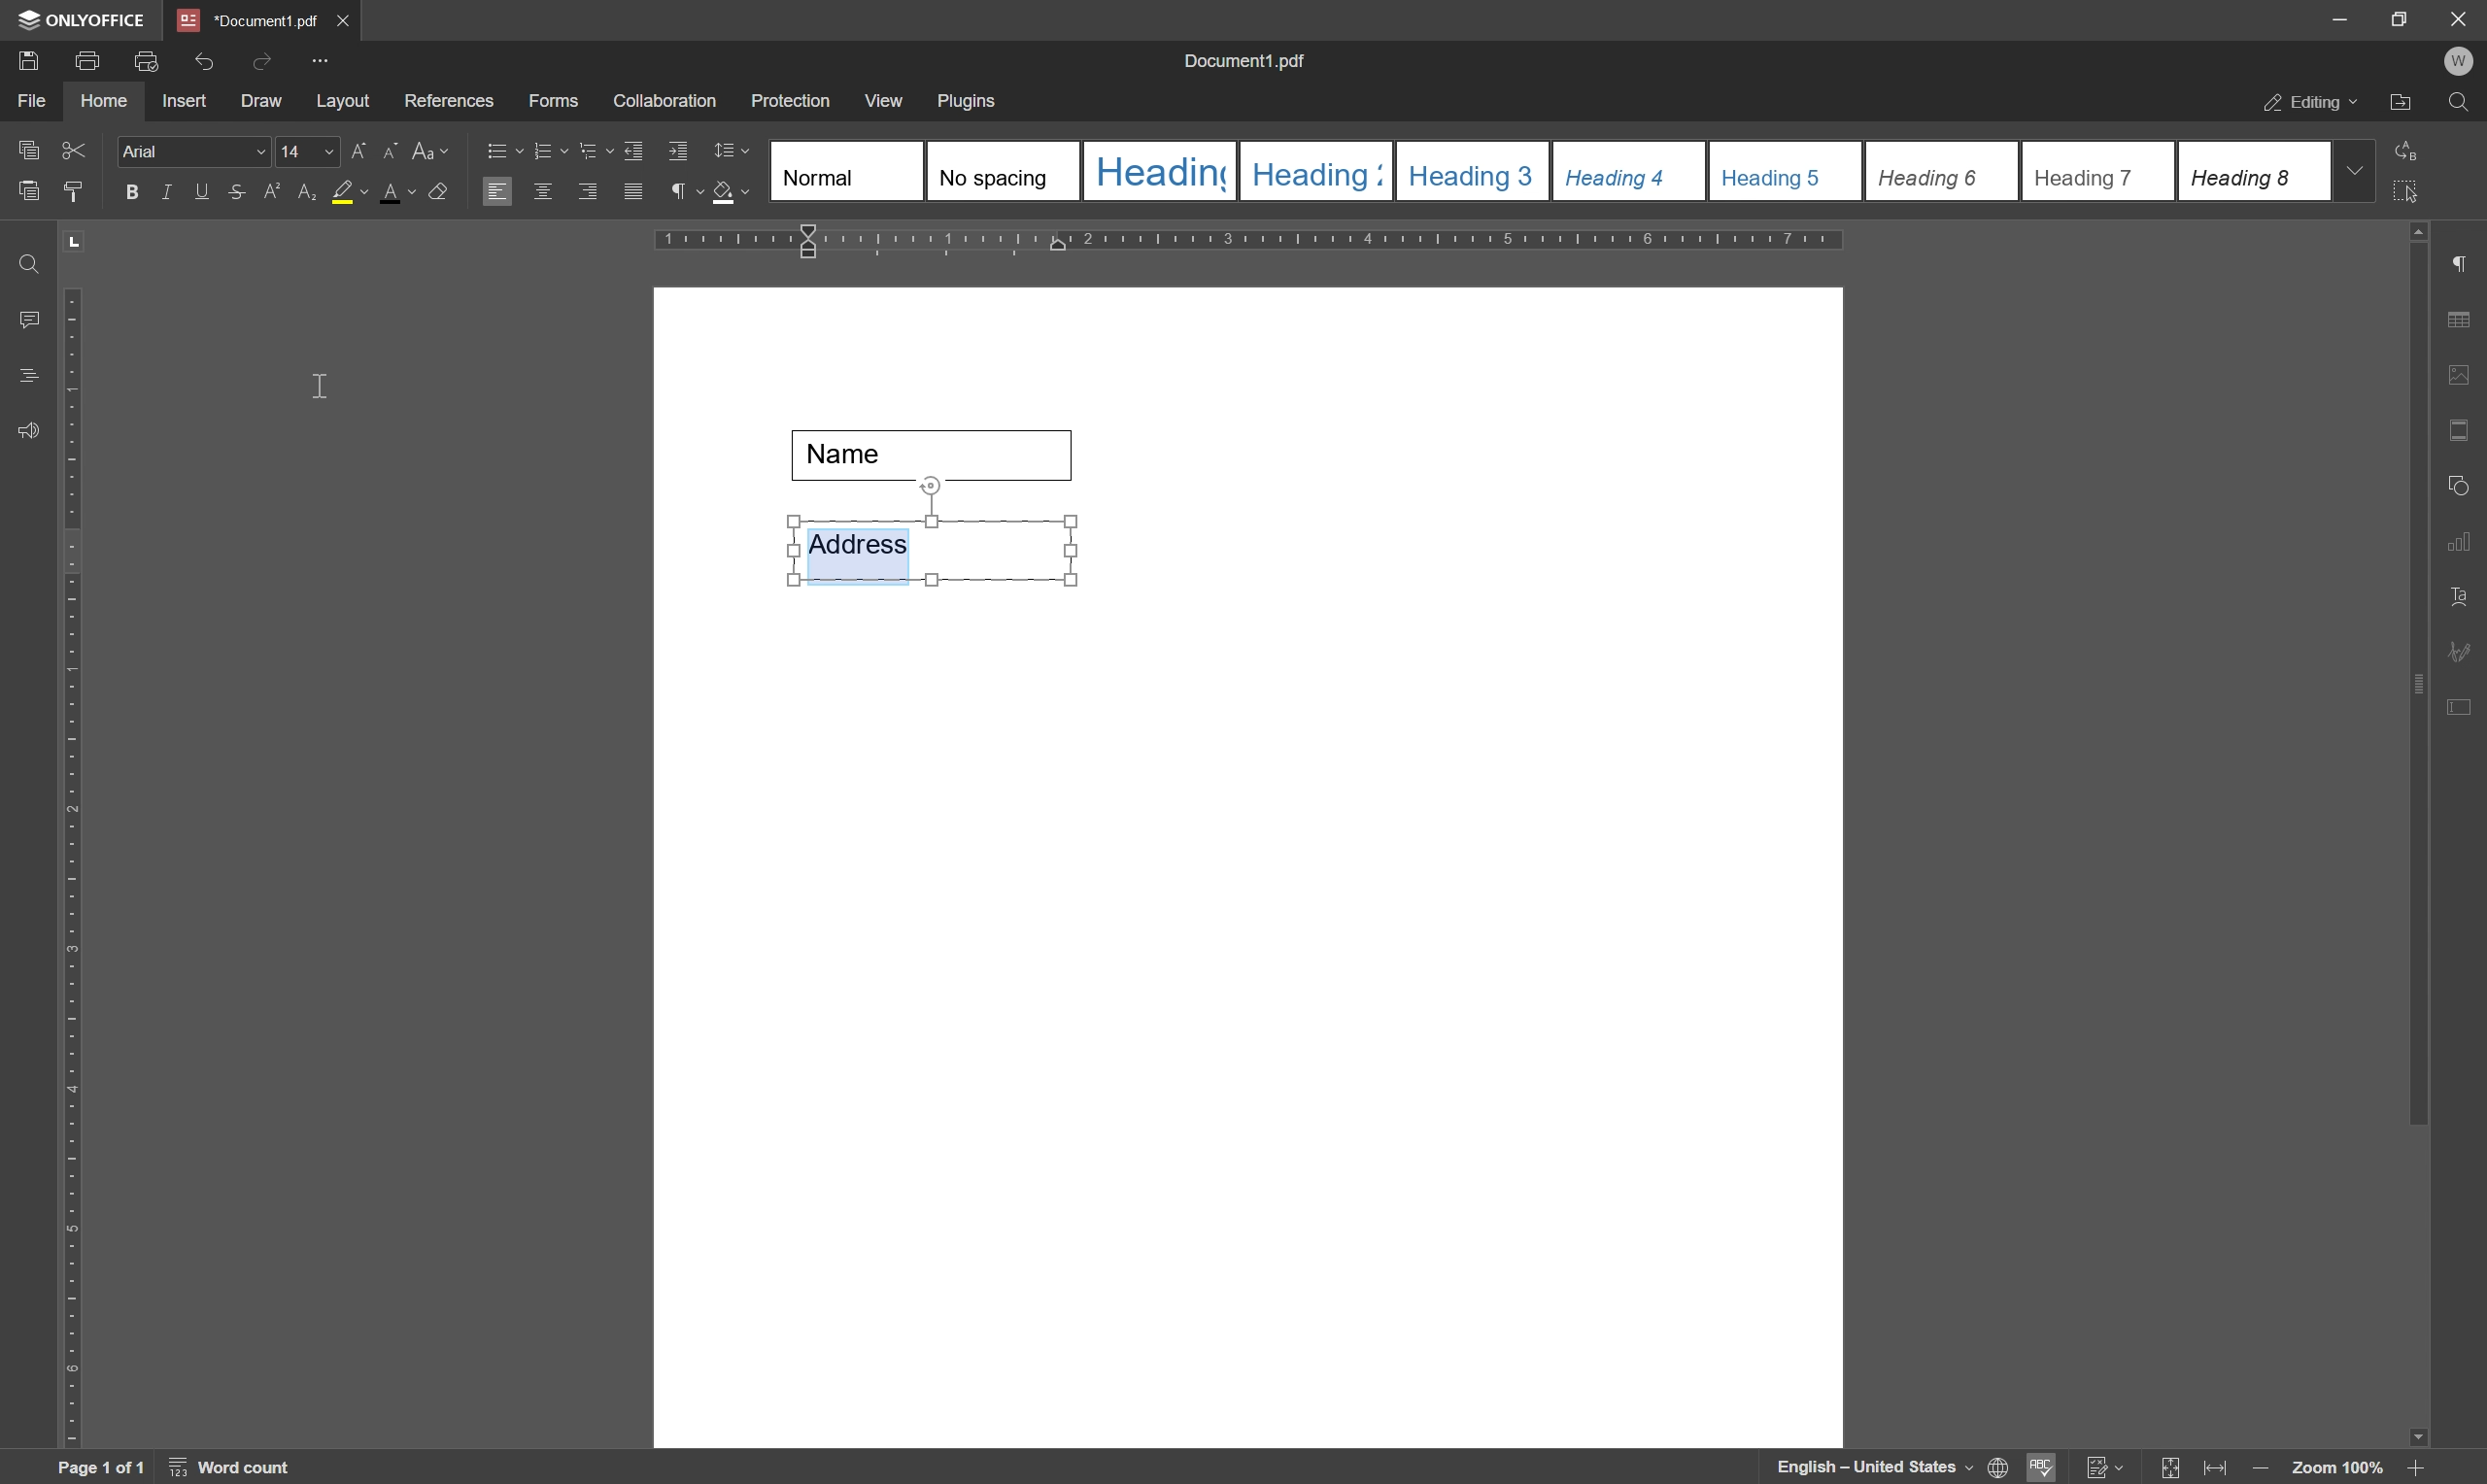 This screenshot has width=2487, height=1484. What do you see at coordinates (142, 59) in the screenshot?
I see `quick print` at bounding box center [142, 59].